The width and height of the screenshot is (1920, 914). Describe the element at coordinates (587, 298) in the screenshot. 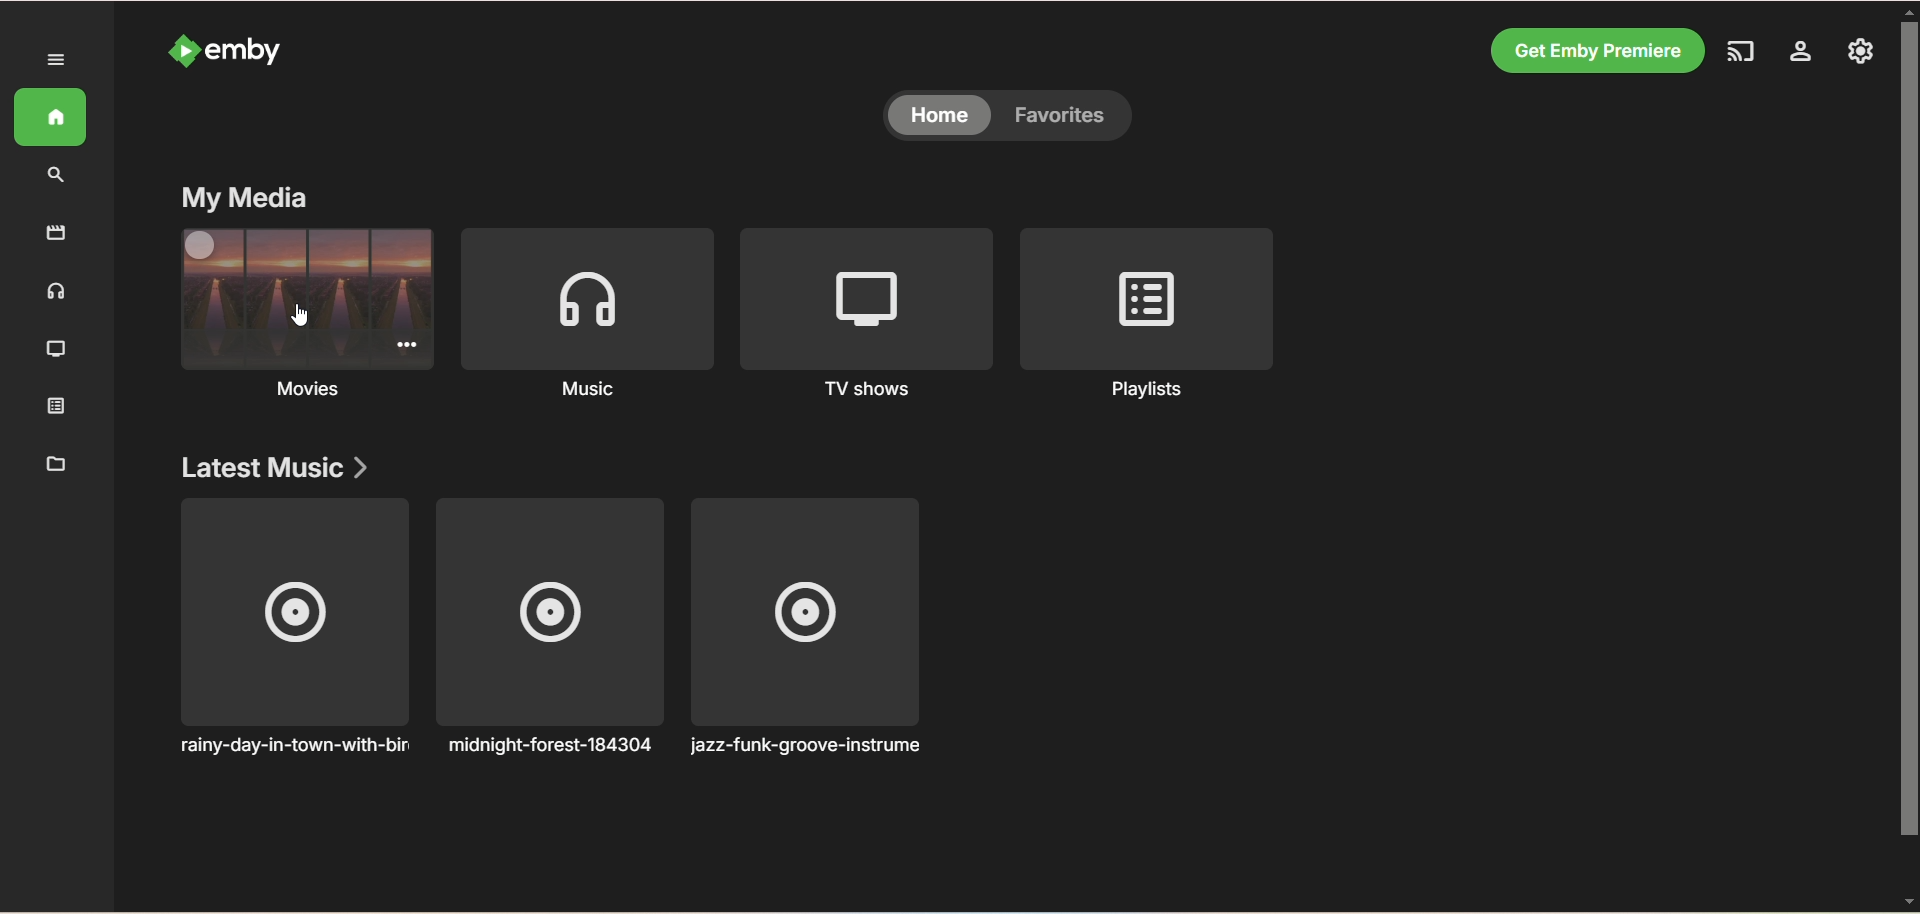

I see `music` at that location.